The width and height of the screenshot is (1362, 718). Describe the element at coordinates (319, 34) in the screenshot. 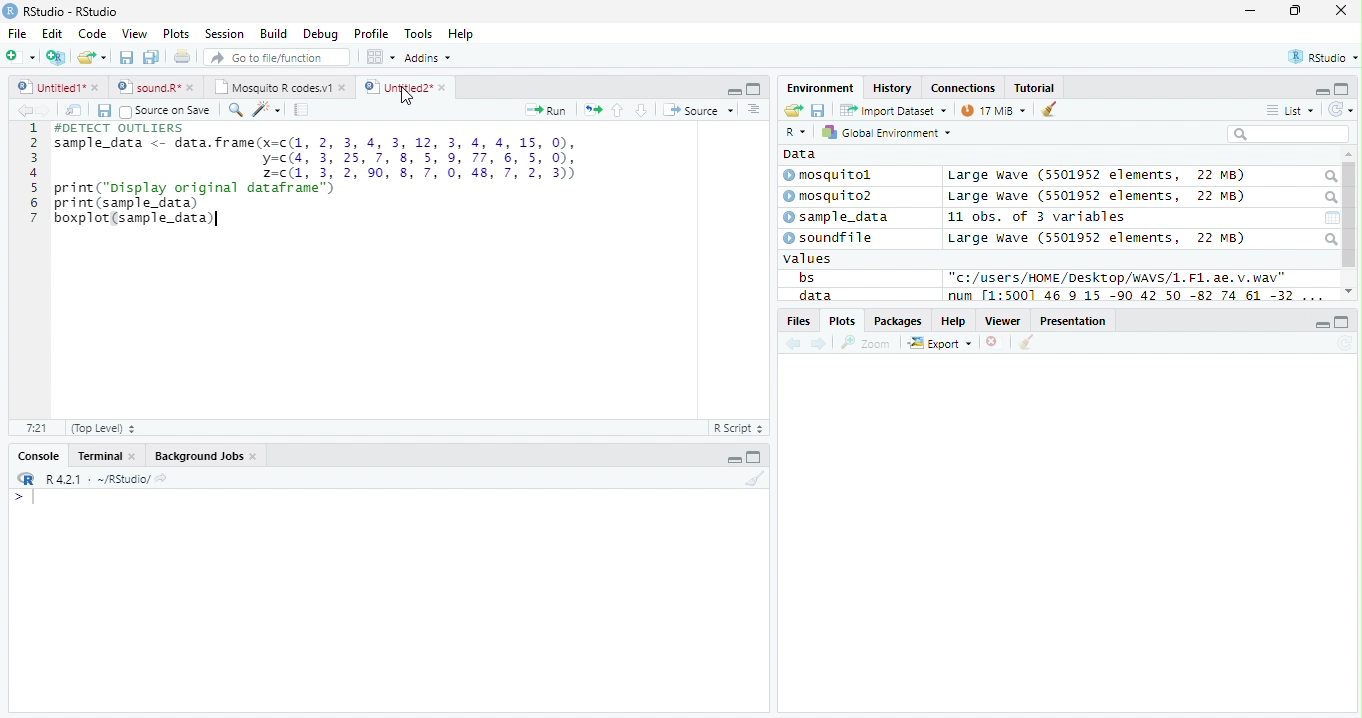

I see `Debug` at that location.